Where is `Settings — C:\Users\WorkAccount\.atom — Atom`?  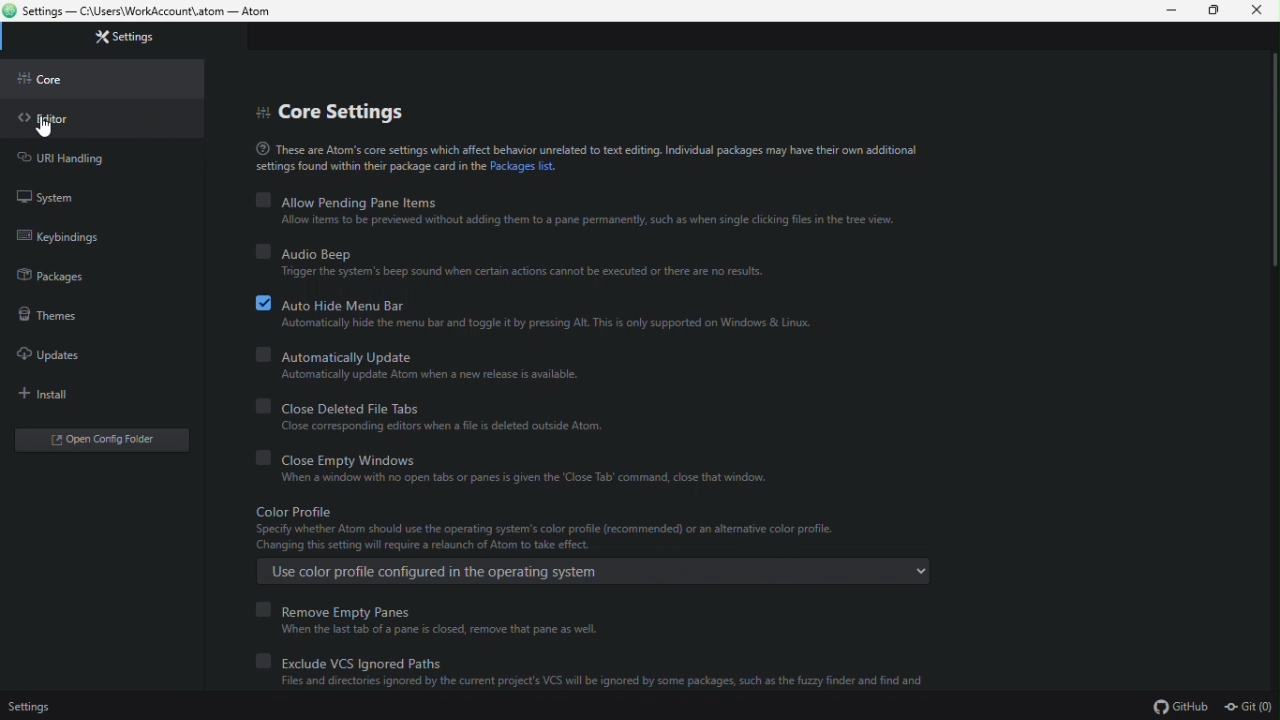 Settings — C:\Users\WorkAccount\.atom — Atom is located at coordinates (145, 12).